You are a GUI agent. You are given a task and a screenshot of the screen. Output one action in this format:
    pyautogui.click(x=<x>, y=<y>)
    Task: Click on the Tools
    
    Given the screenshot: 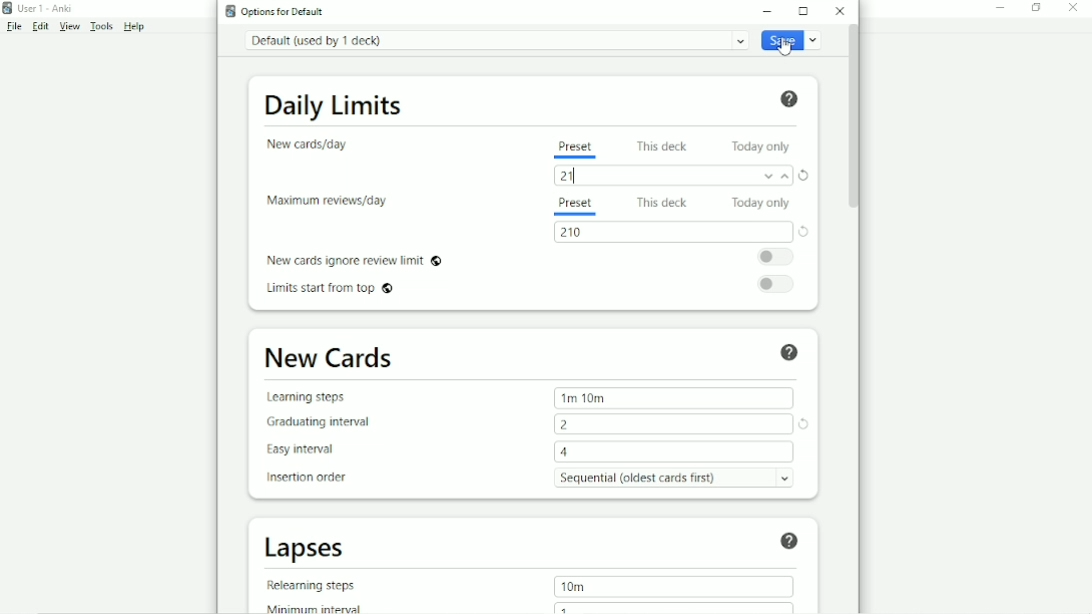 What is the action you would take?
    pyautogui.click(x=102, y=26)
    